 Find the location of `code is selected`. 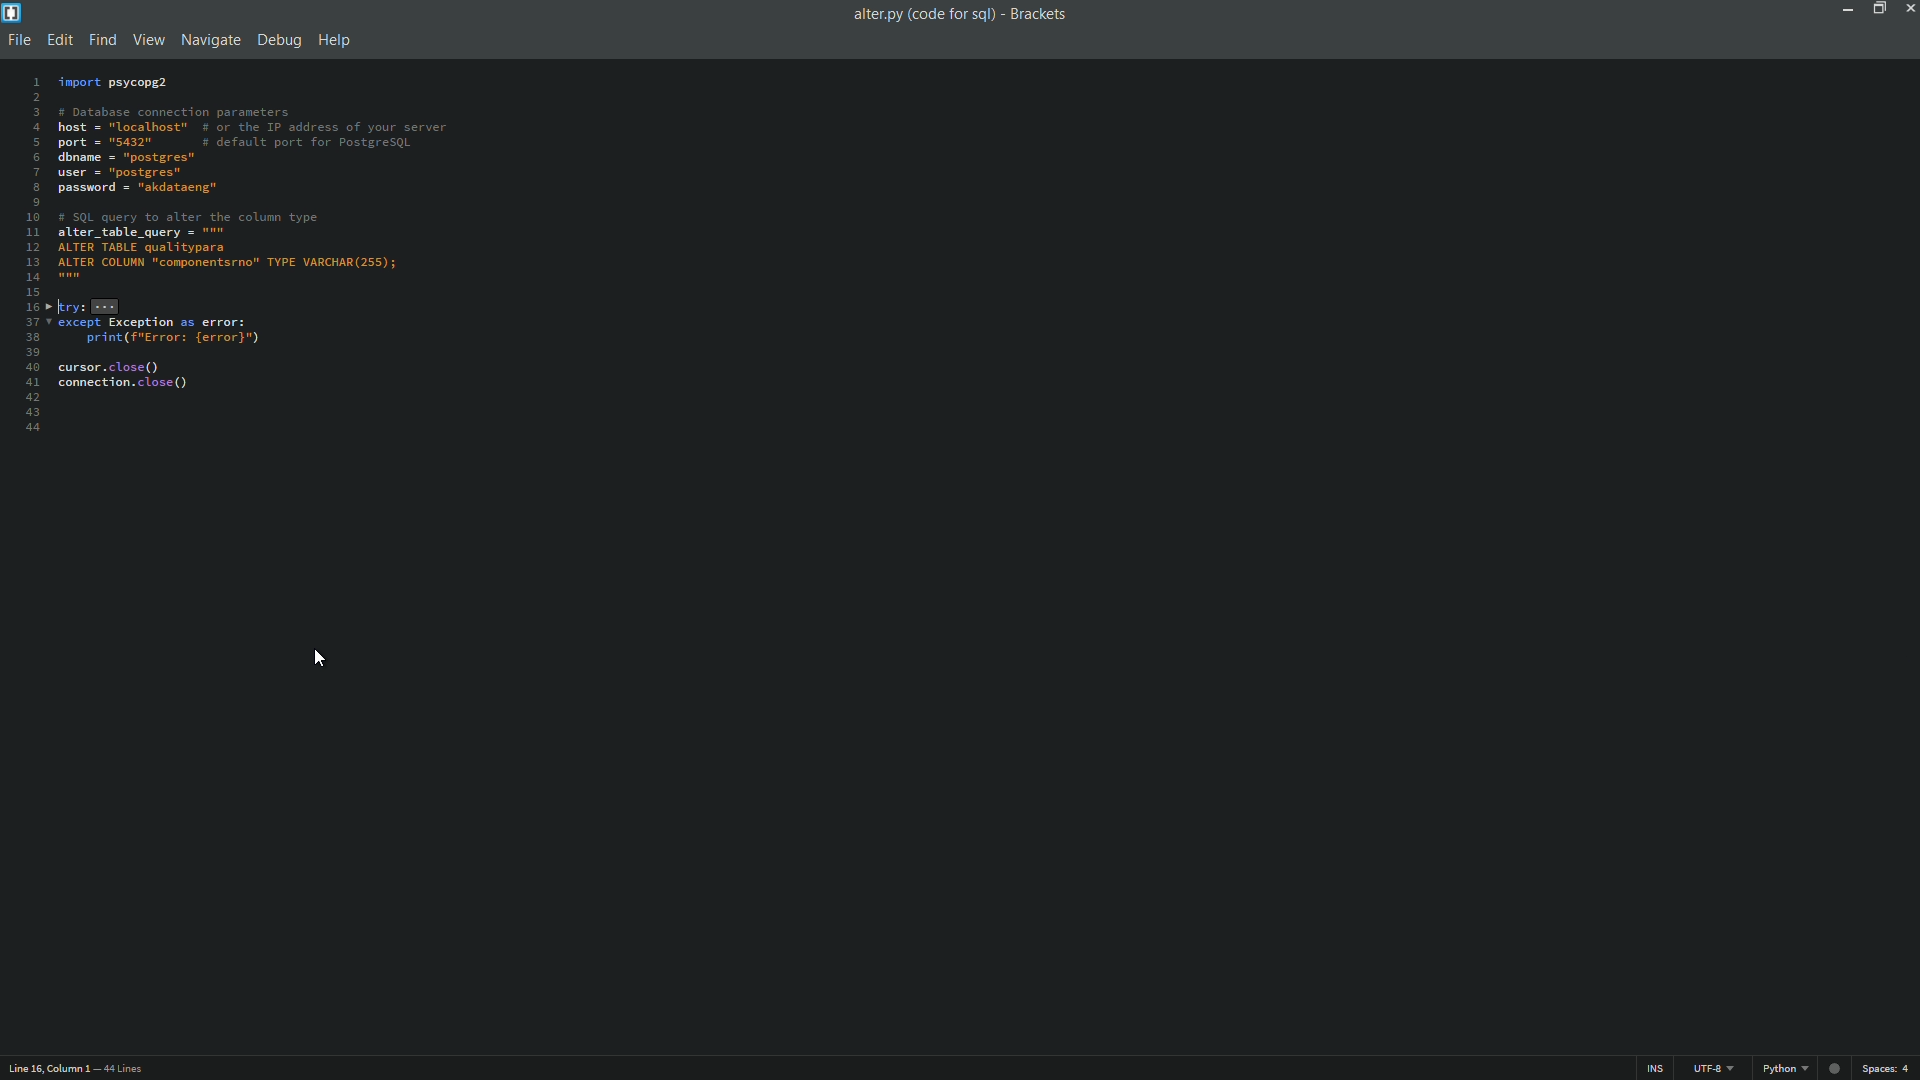

code is selected is located at coordinates (250, 239).